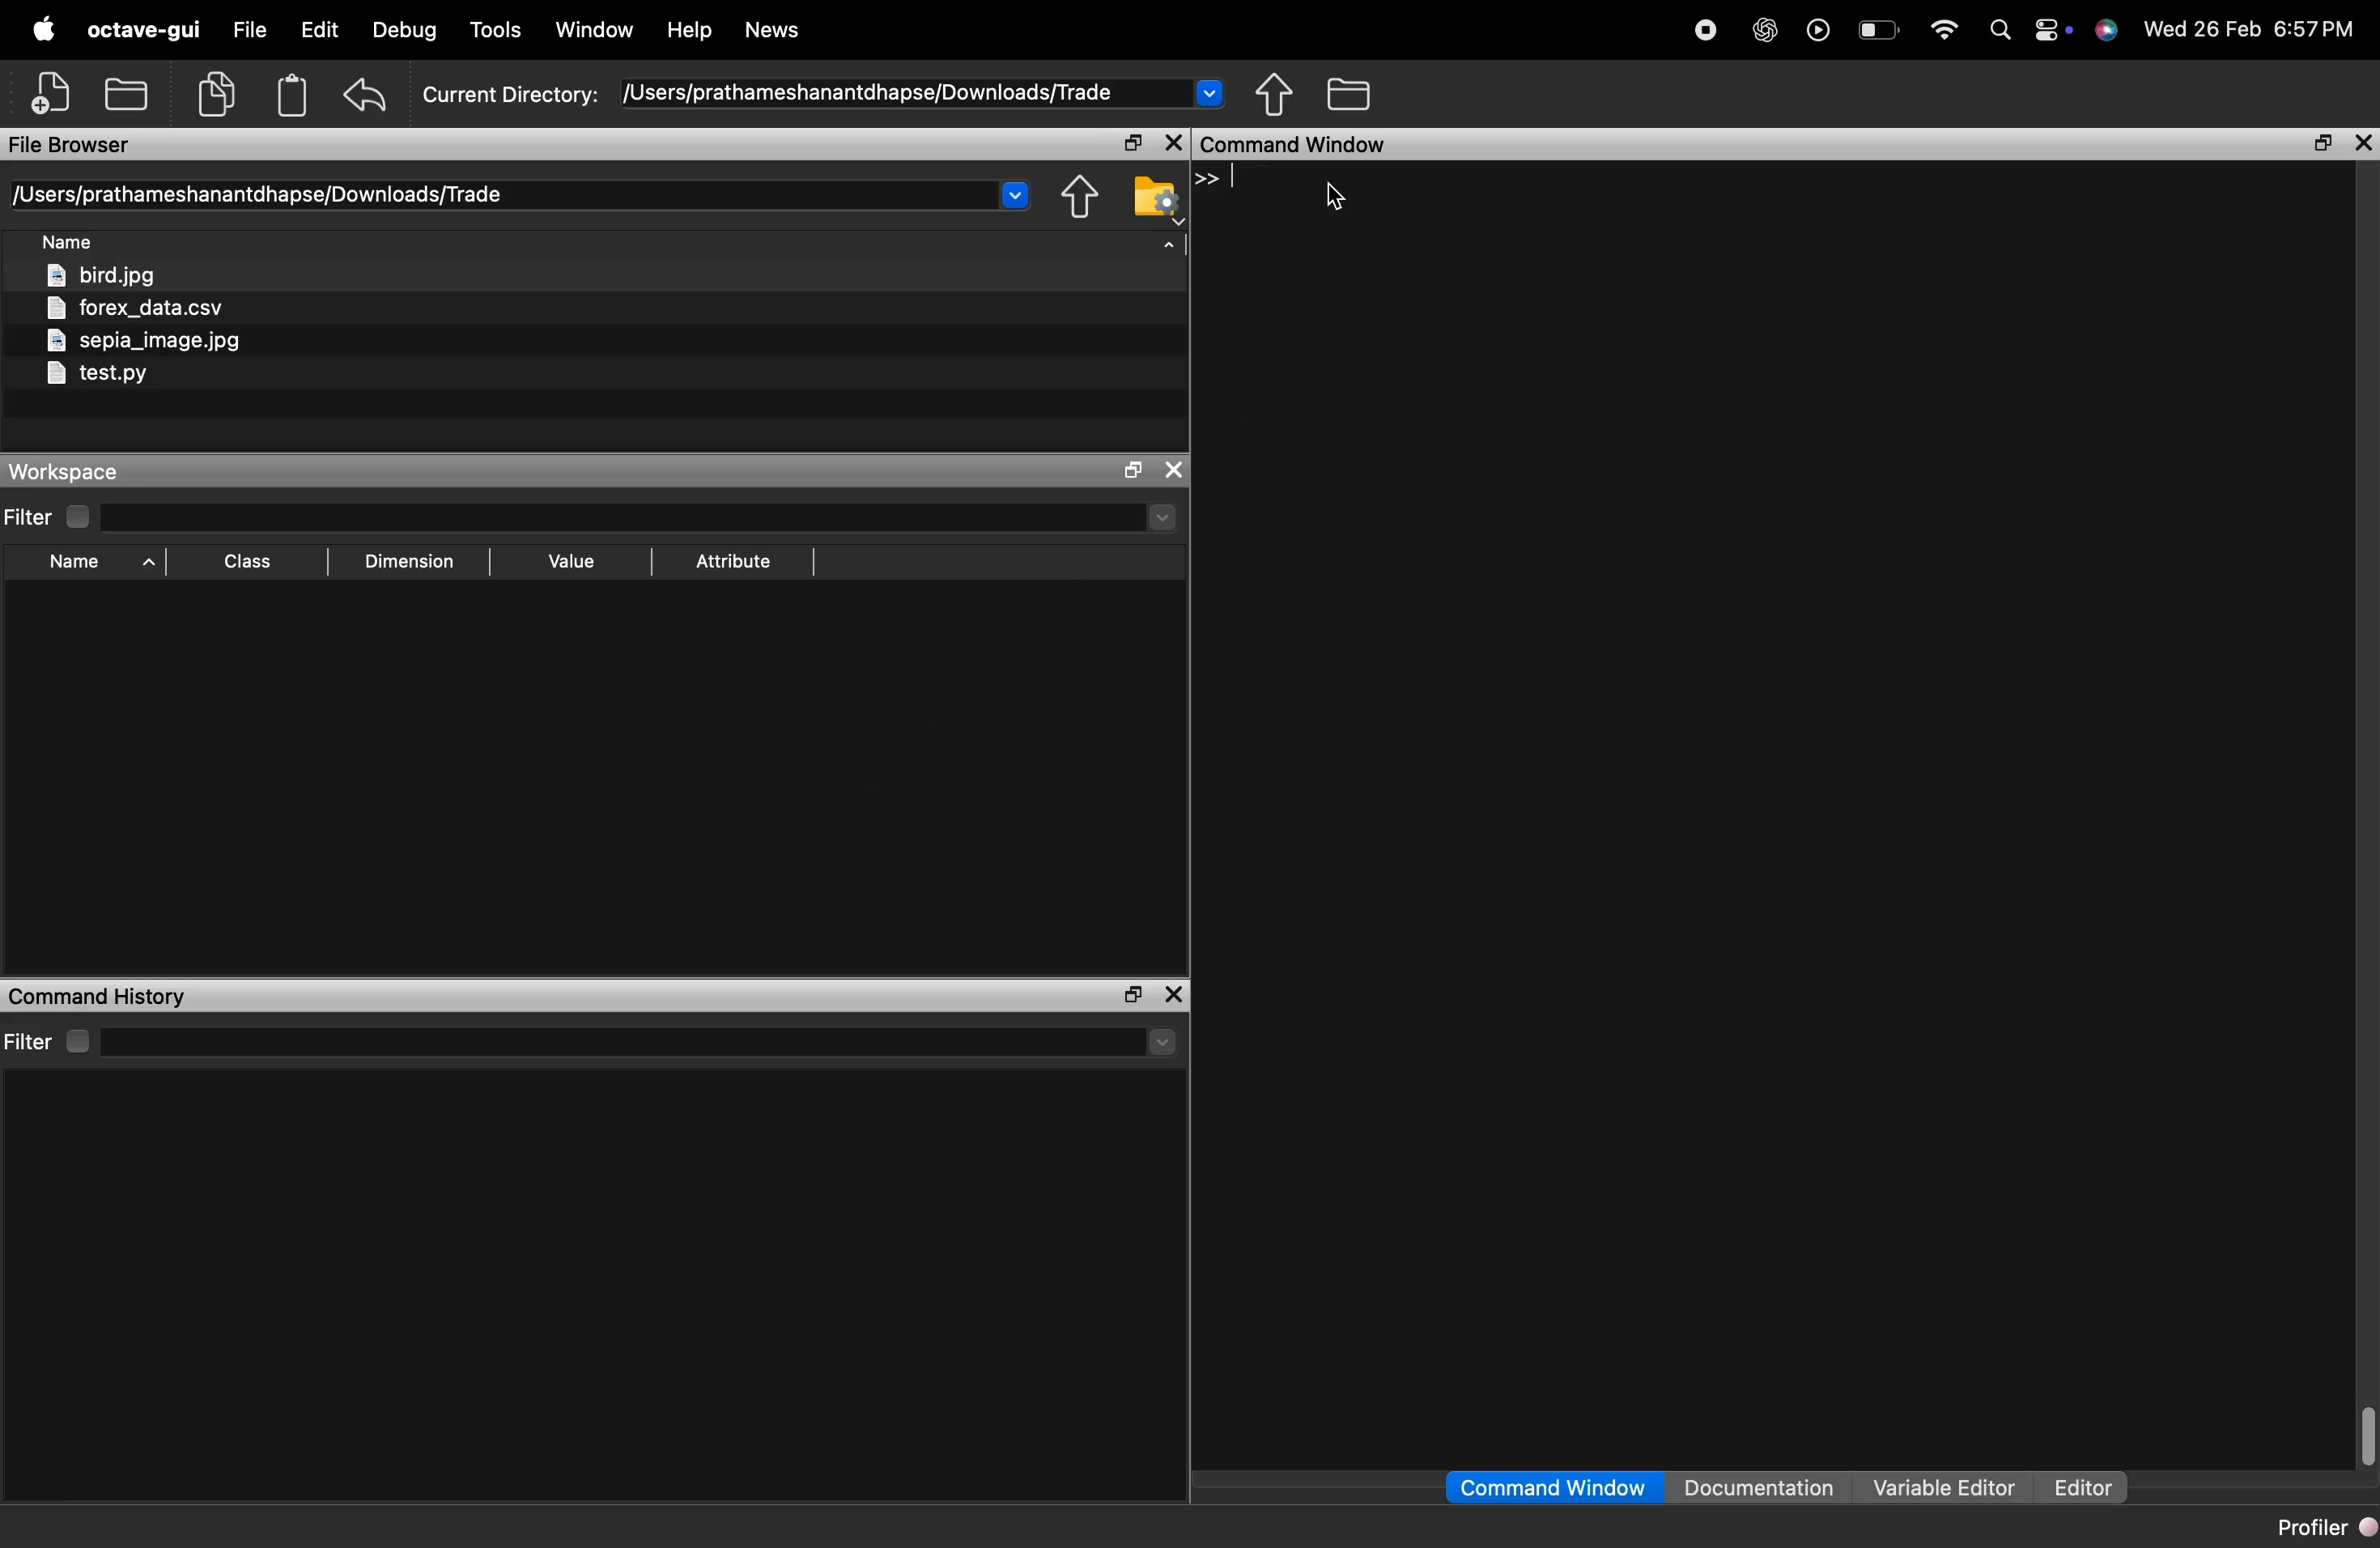 This screenshot has width=2380, height=1548. I want to click on window, so click(595, 30).